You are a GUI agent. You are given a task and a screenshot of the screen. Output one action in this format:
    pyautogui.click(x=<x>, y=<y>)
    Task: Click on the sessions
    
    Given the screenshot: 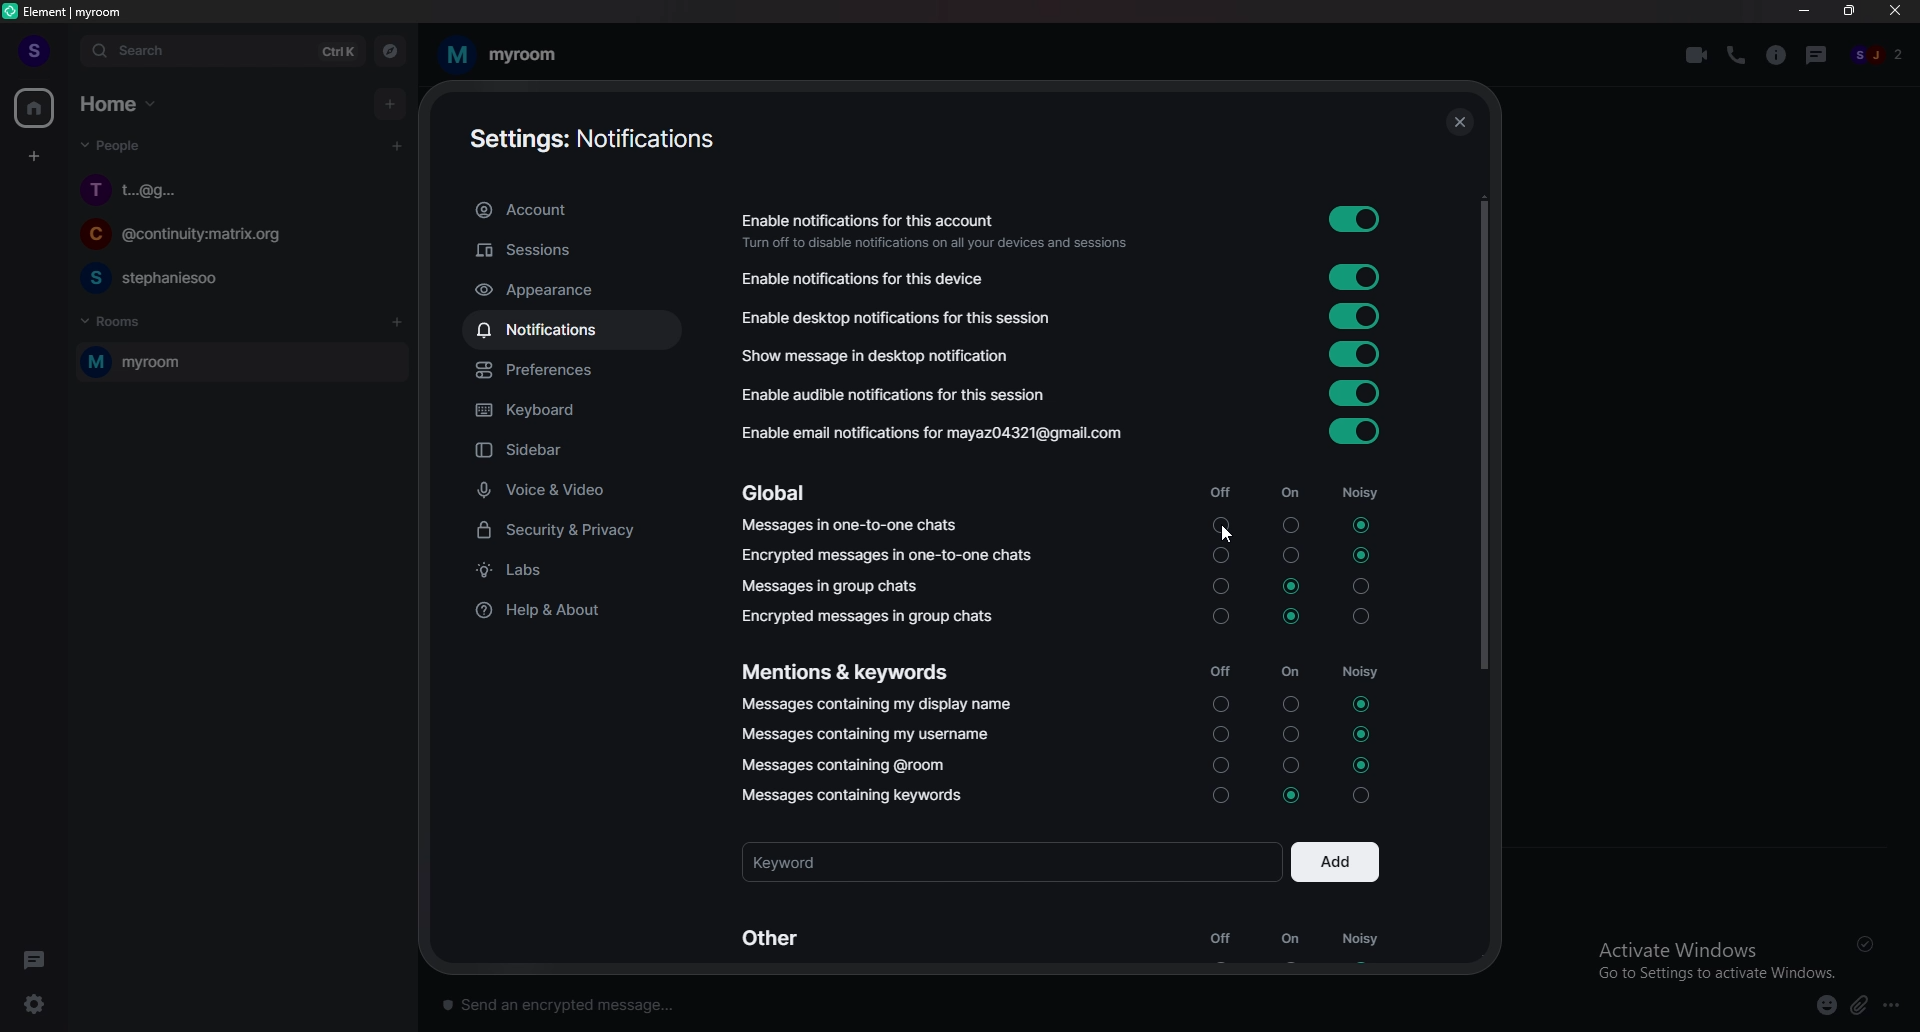 What is the action you would take?
    pyautogui.click(x=573, y=250)
    